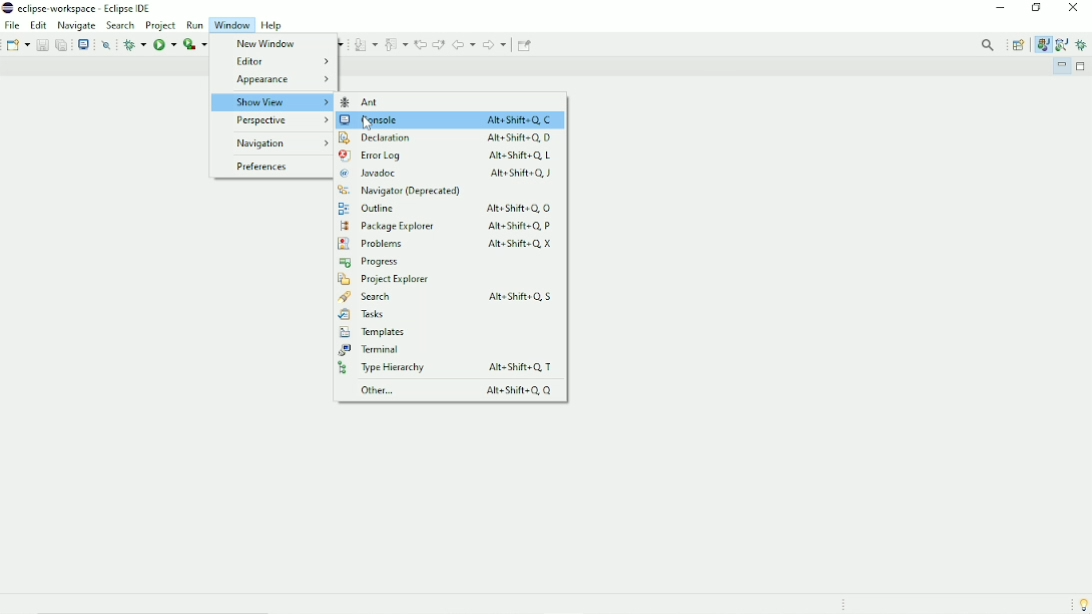  What do you see at coordinates (78, 25) in the screenshot?
I see `Navigate` at bounding box center [78, 25].